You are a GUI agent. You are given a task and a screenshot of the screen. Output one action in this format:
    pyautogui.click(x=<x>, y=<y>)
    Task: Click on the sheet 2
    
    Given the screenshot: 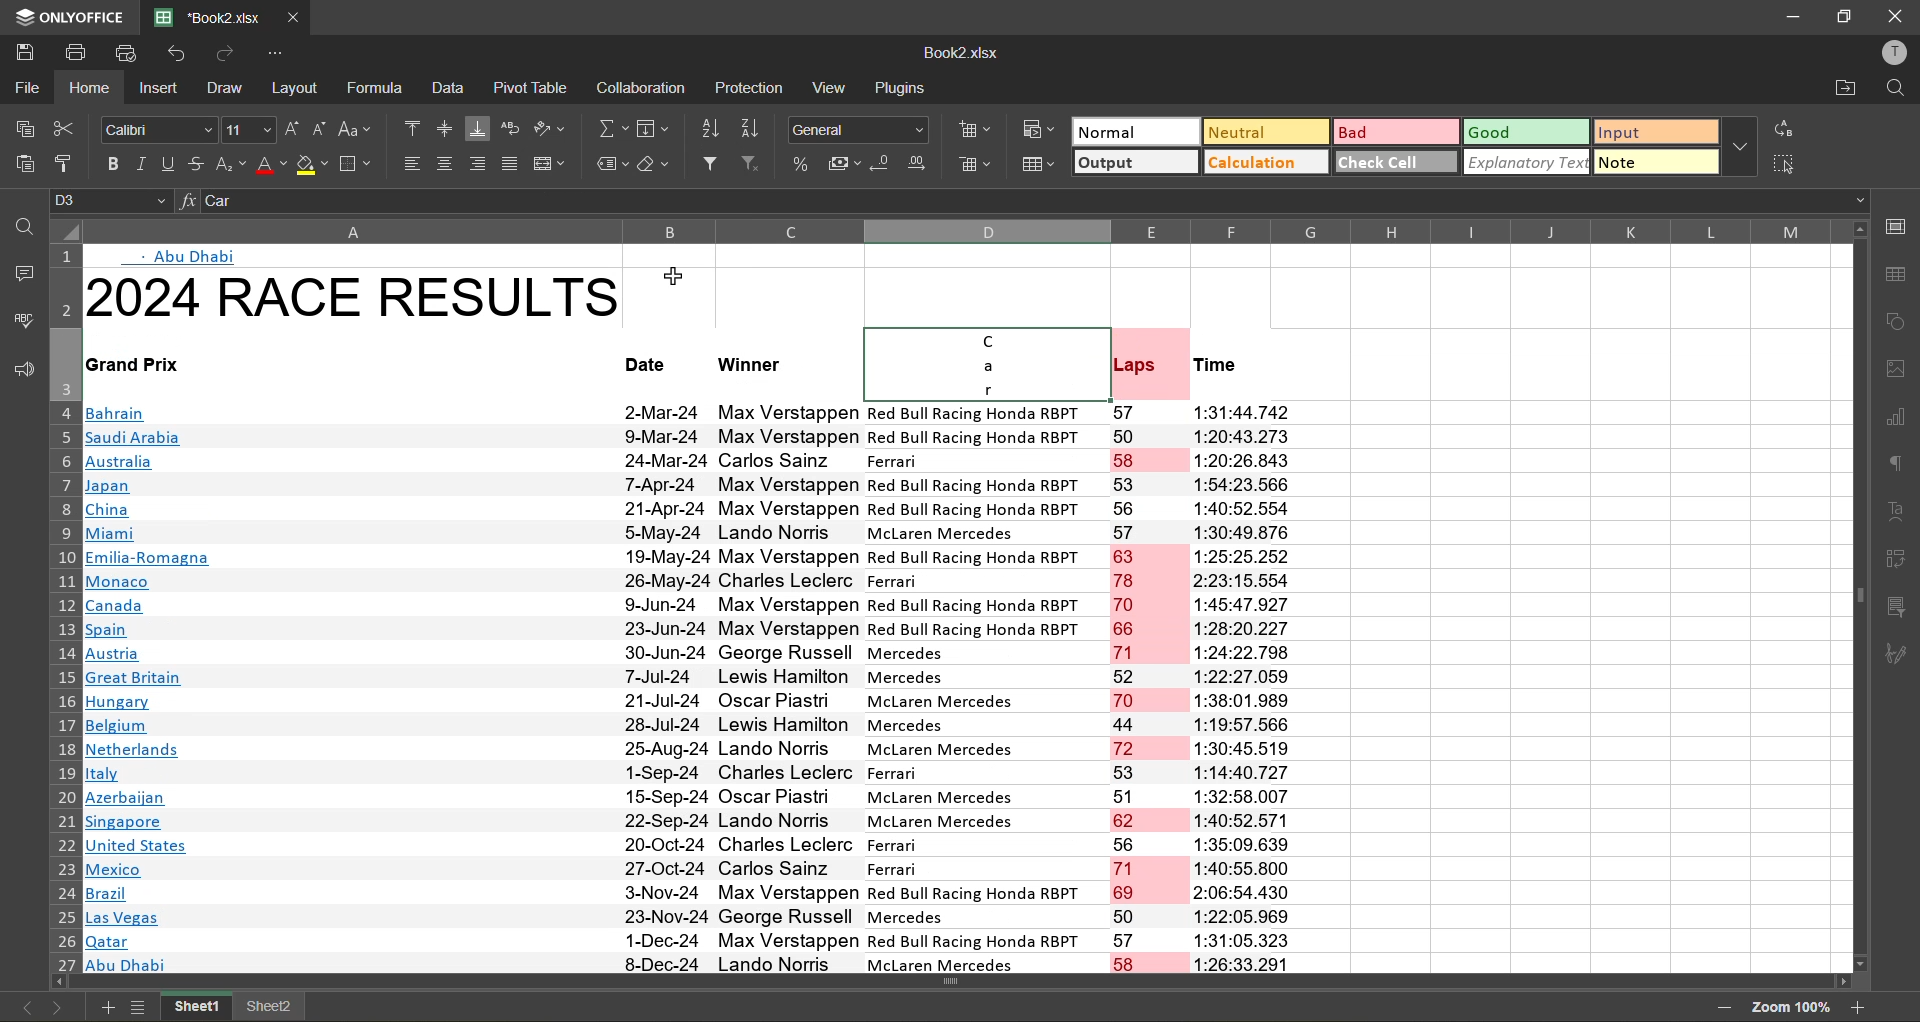 What is the action you would take?
    pyautogui.click(x=269, y=1006)
    